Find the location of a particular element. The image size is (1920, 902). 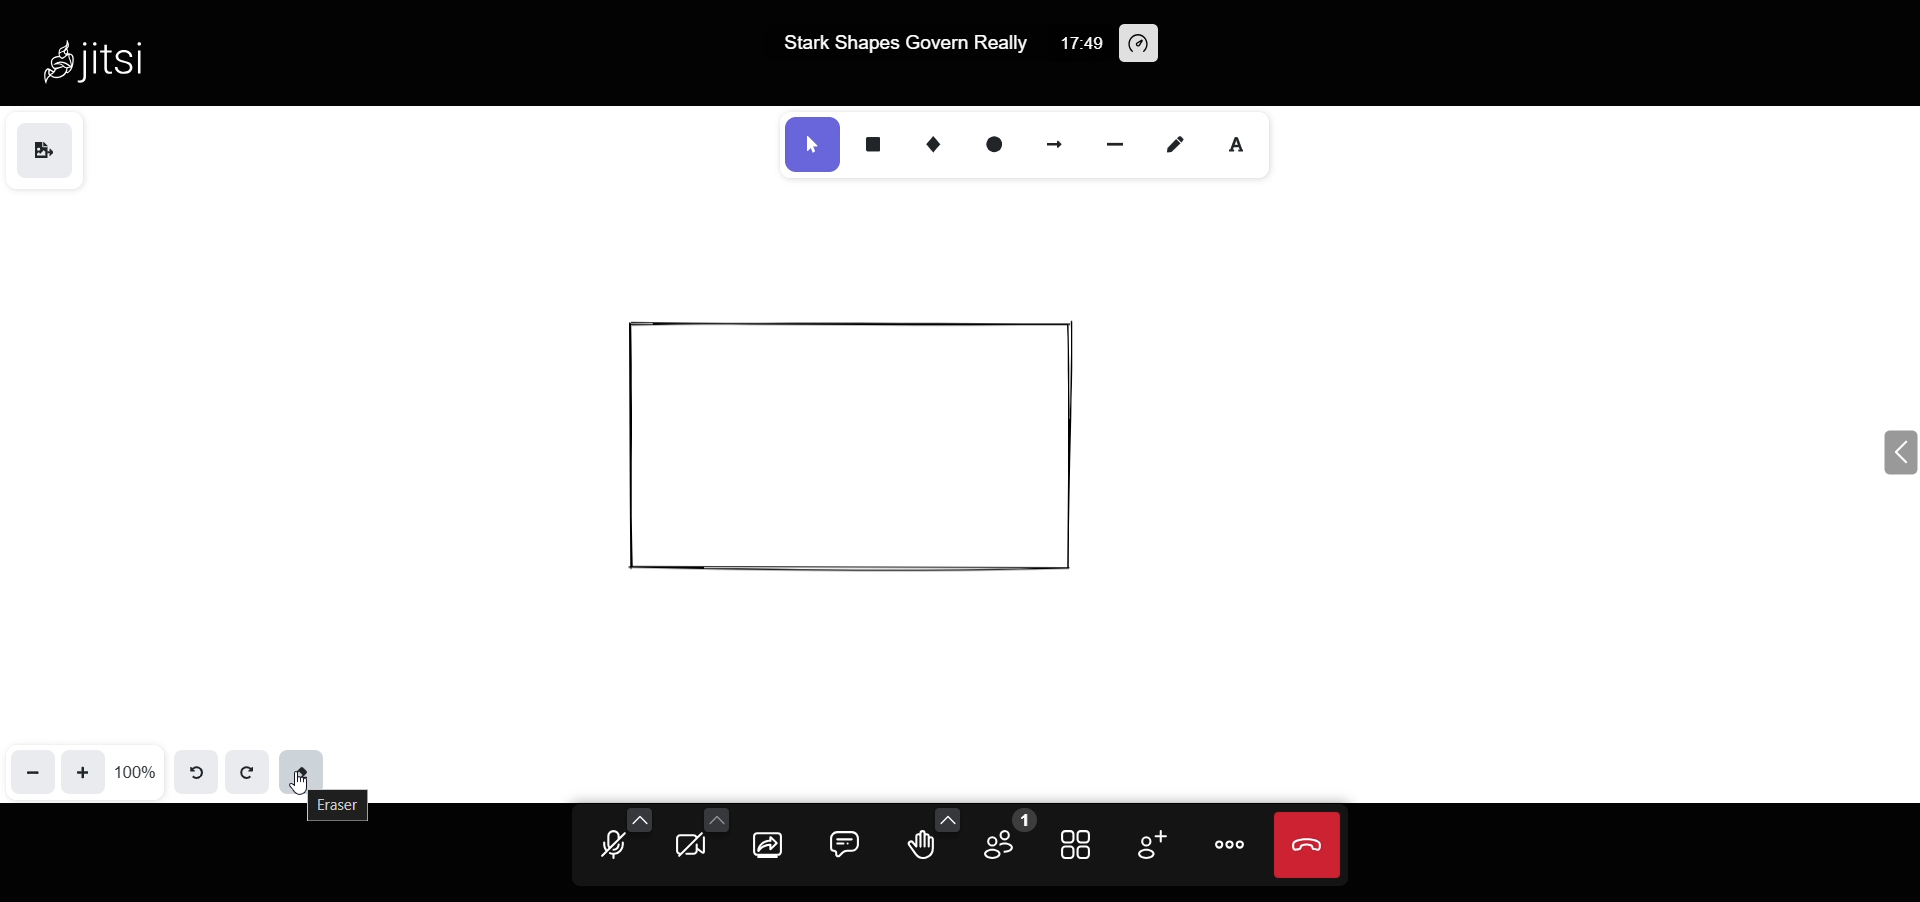

17:49 is located at coordinates (1078, 42).